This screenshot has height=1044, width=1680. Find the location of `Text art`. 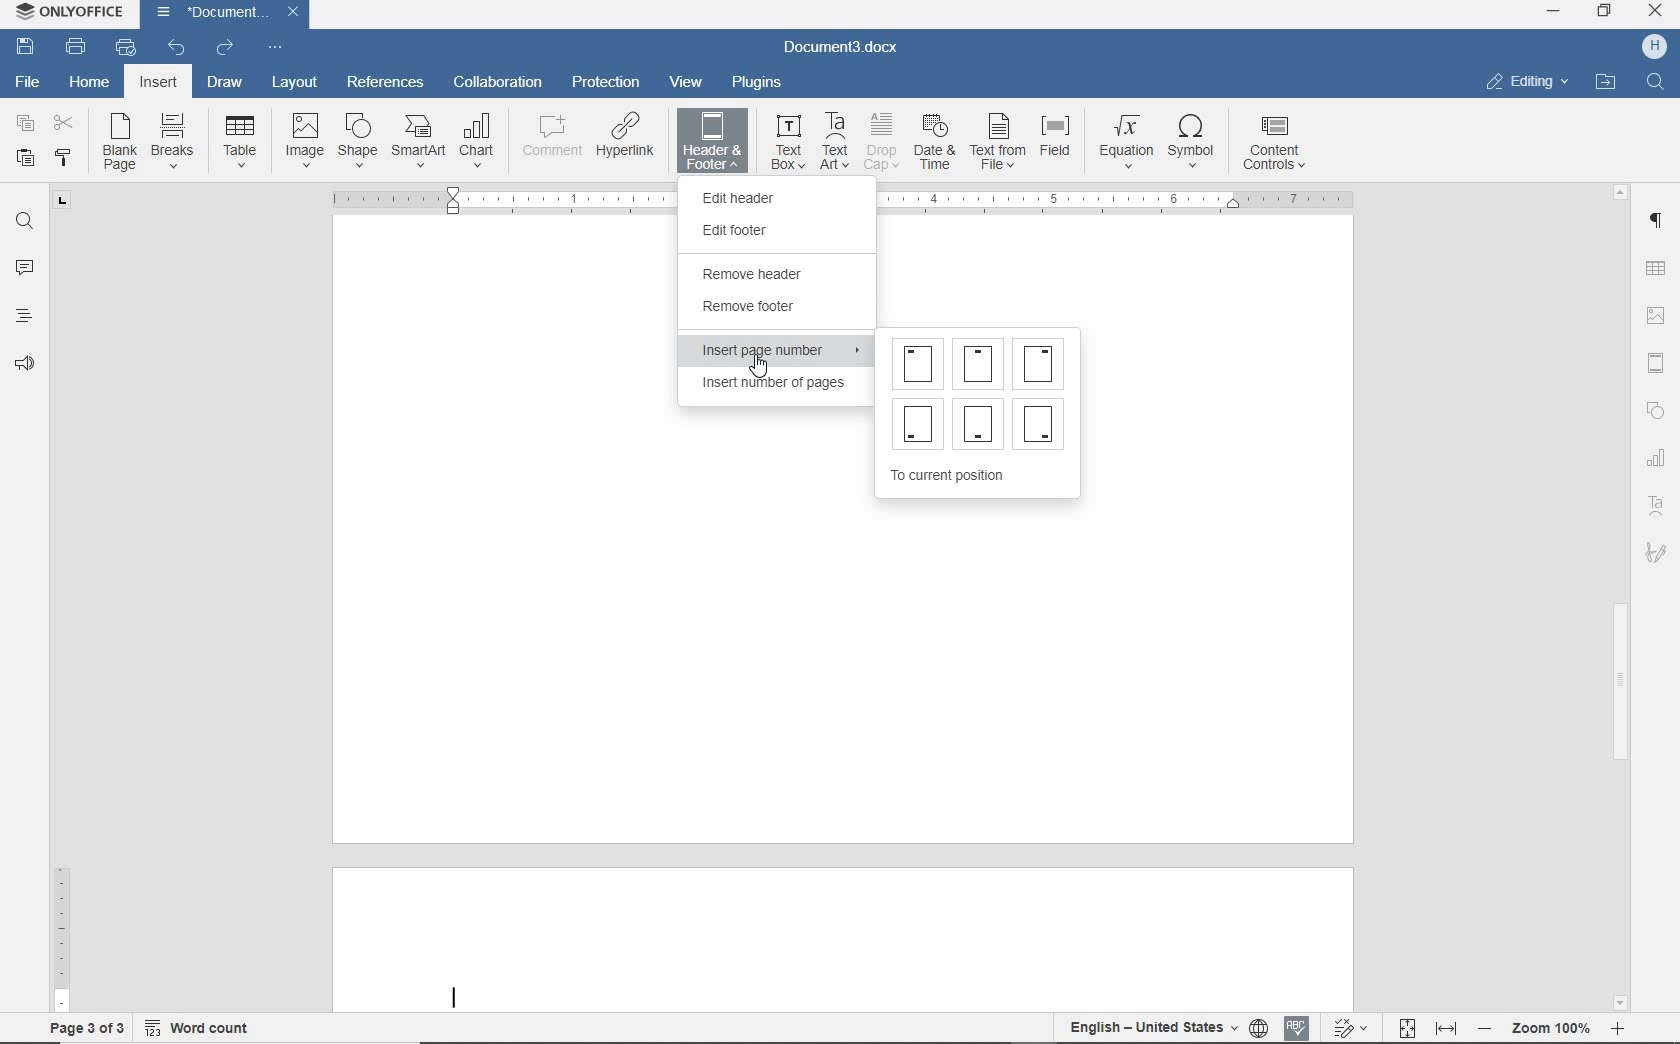

Text art is located at coordinates (1657, 504).